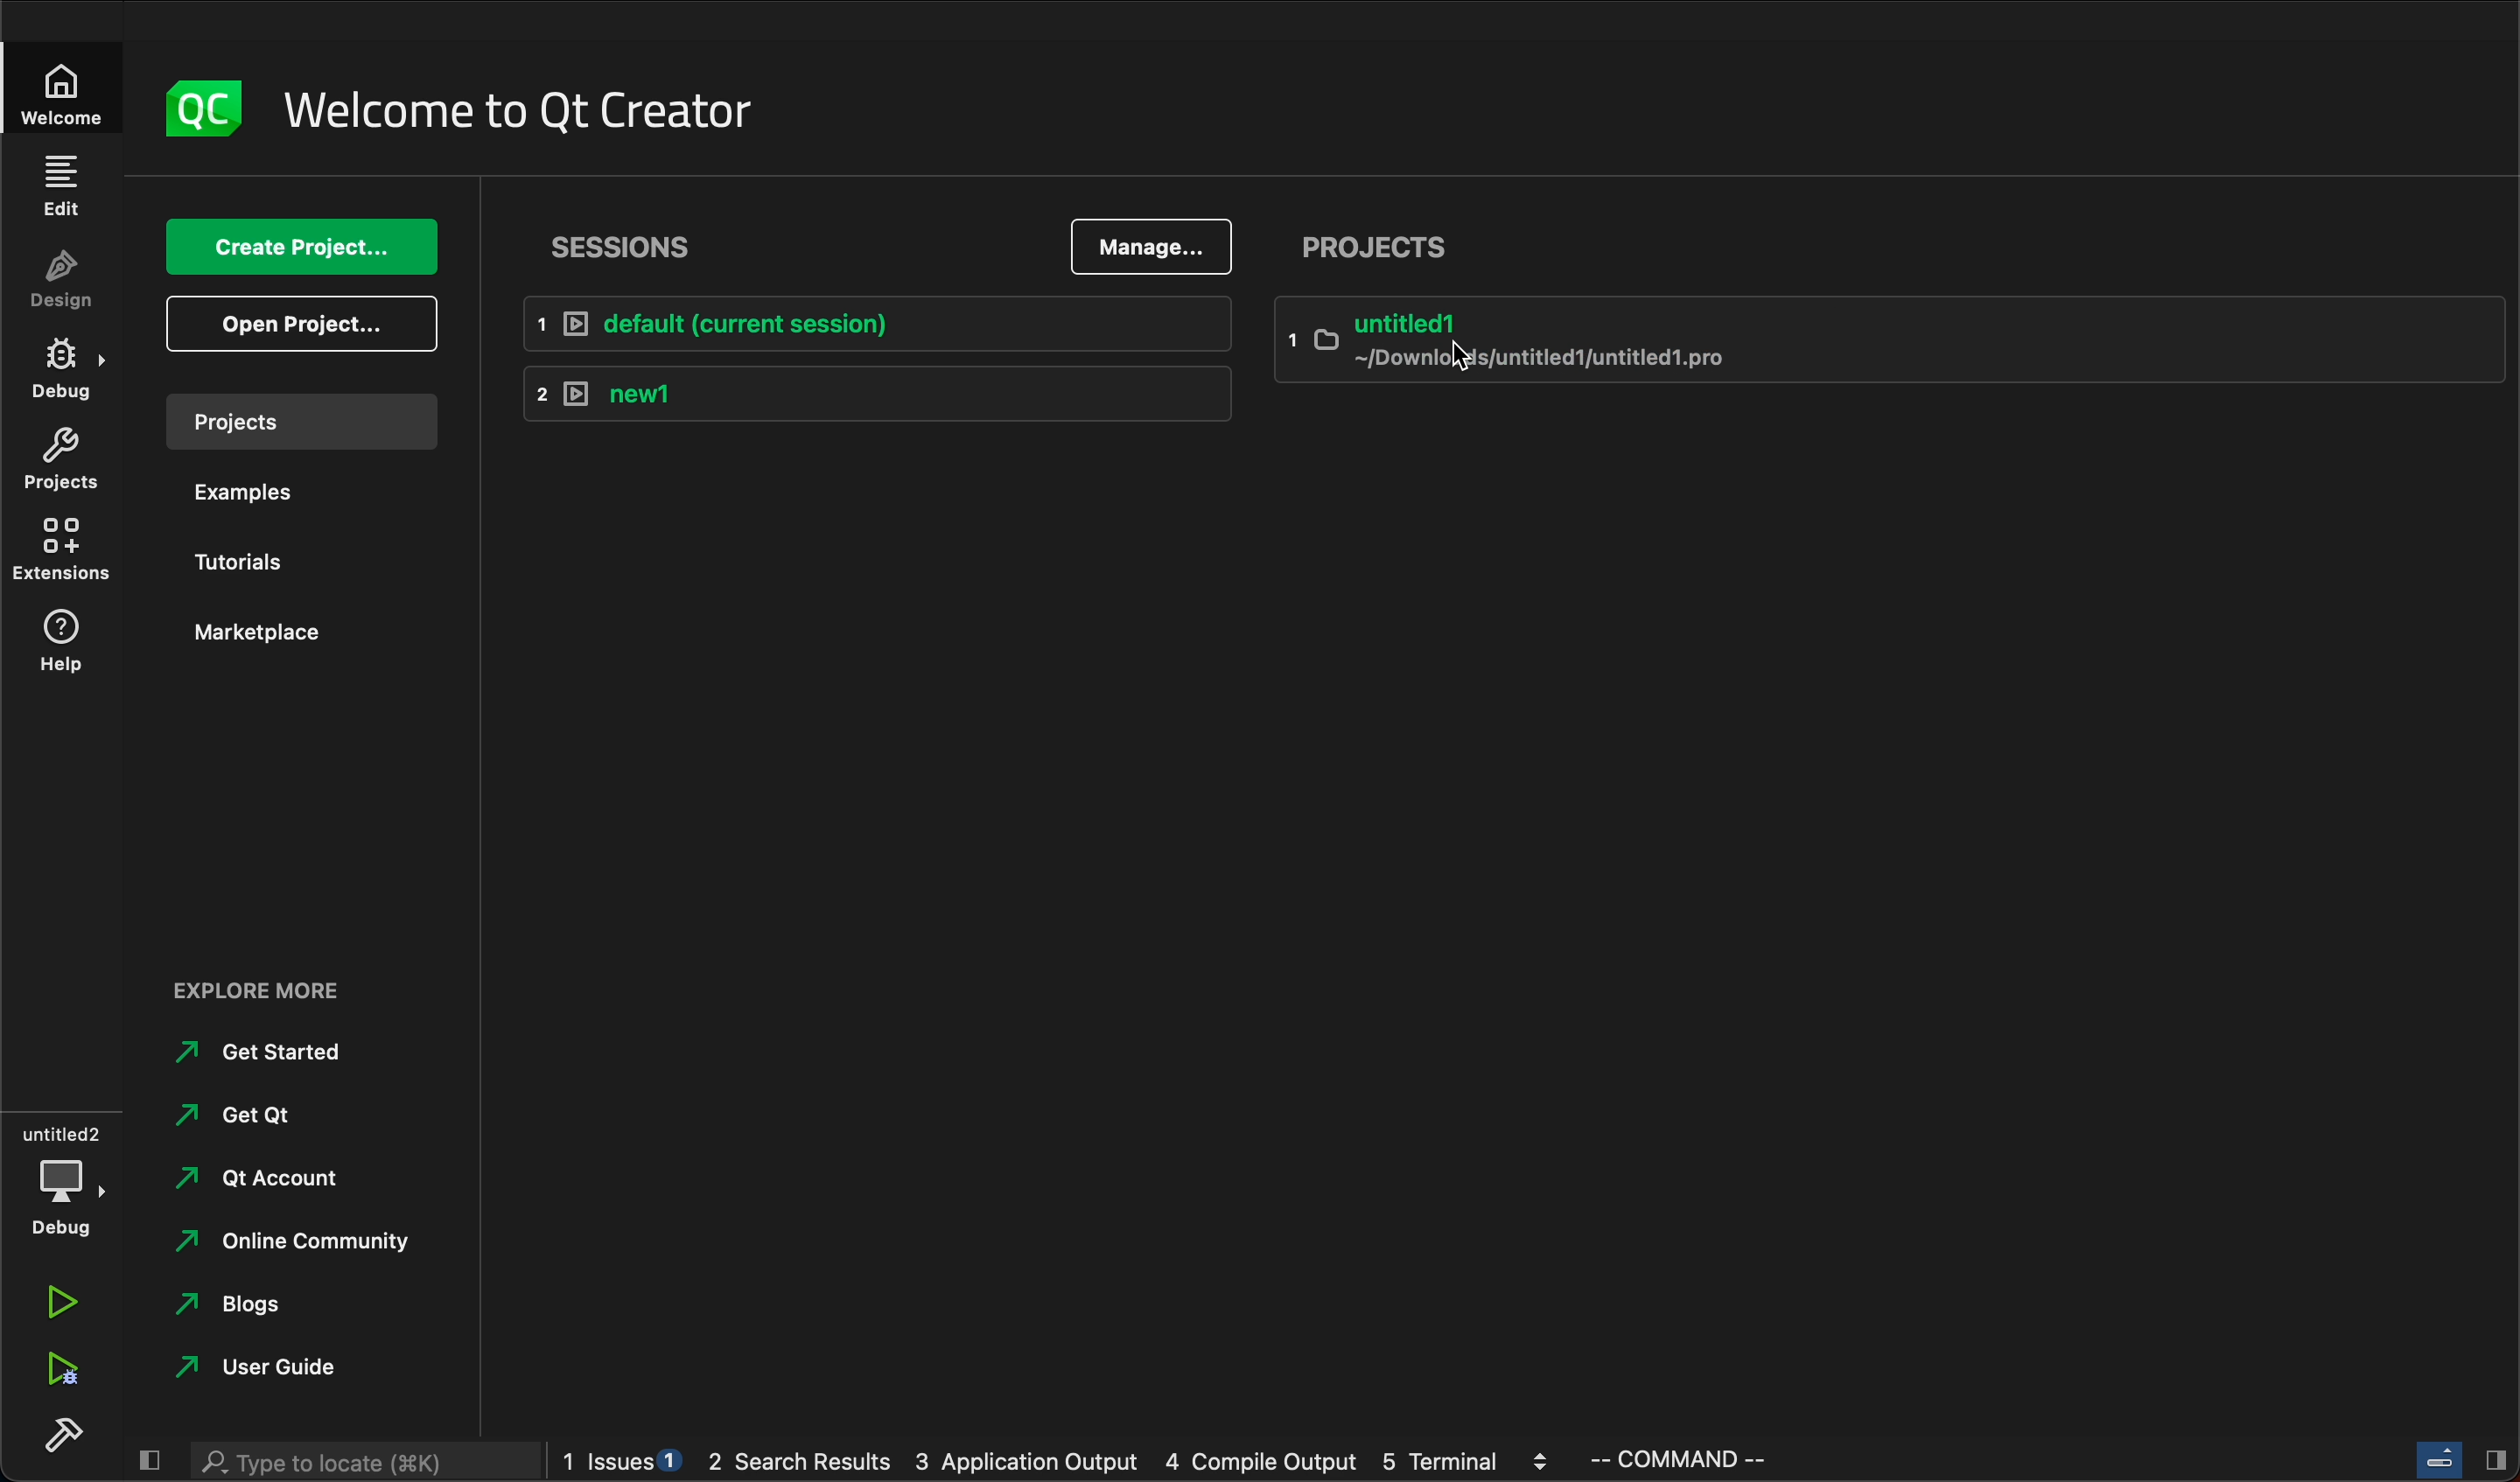 The height and width of the screenshot is (1482, 2520). What do you see at coordinates (68, 275) in the screenshot?
I see `design` at bounding box center [68, 275].